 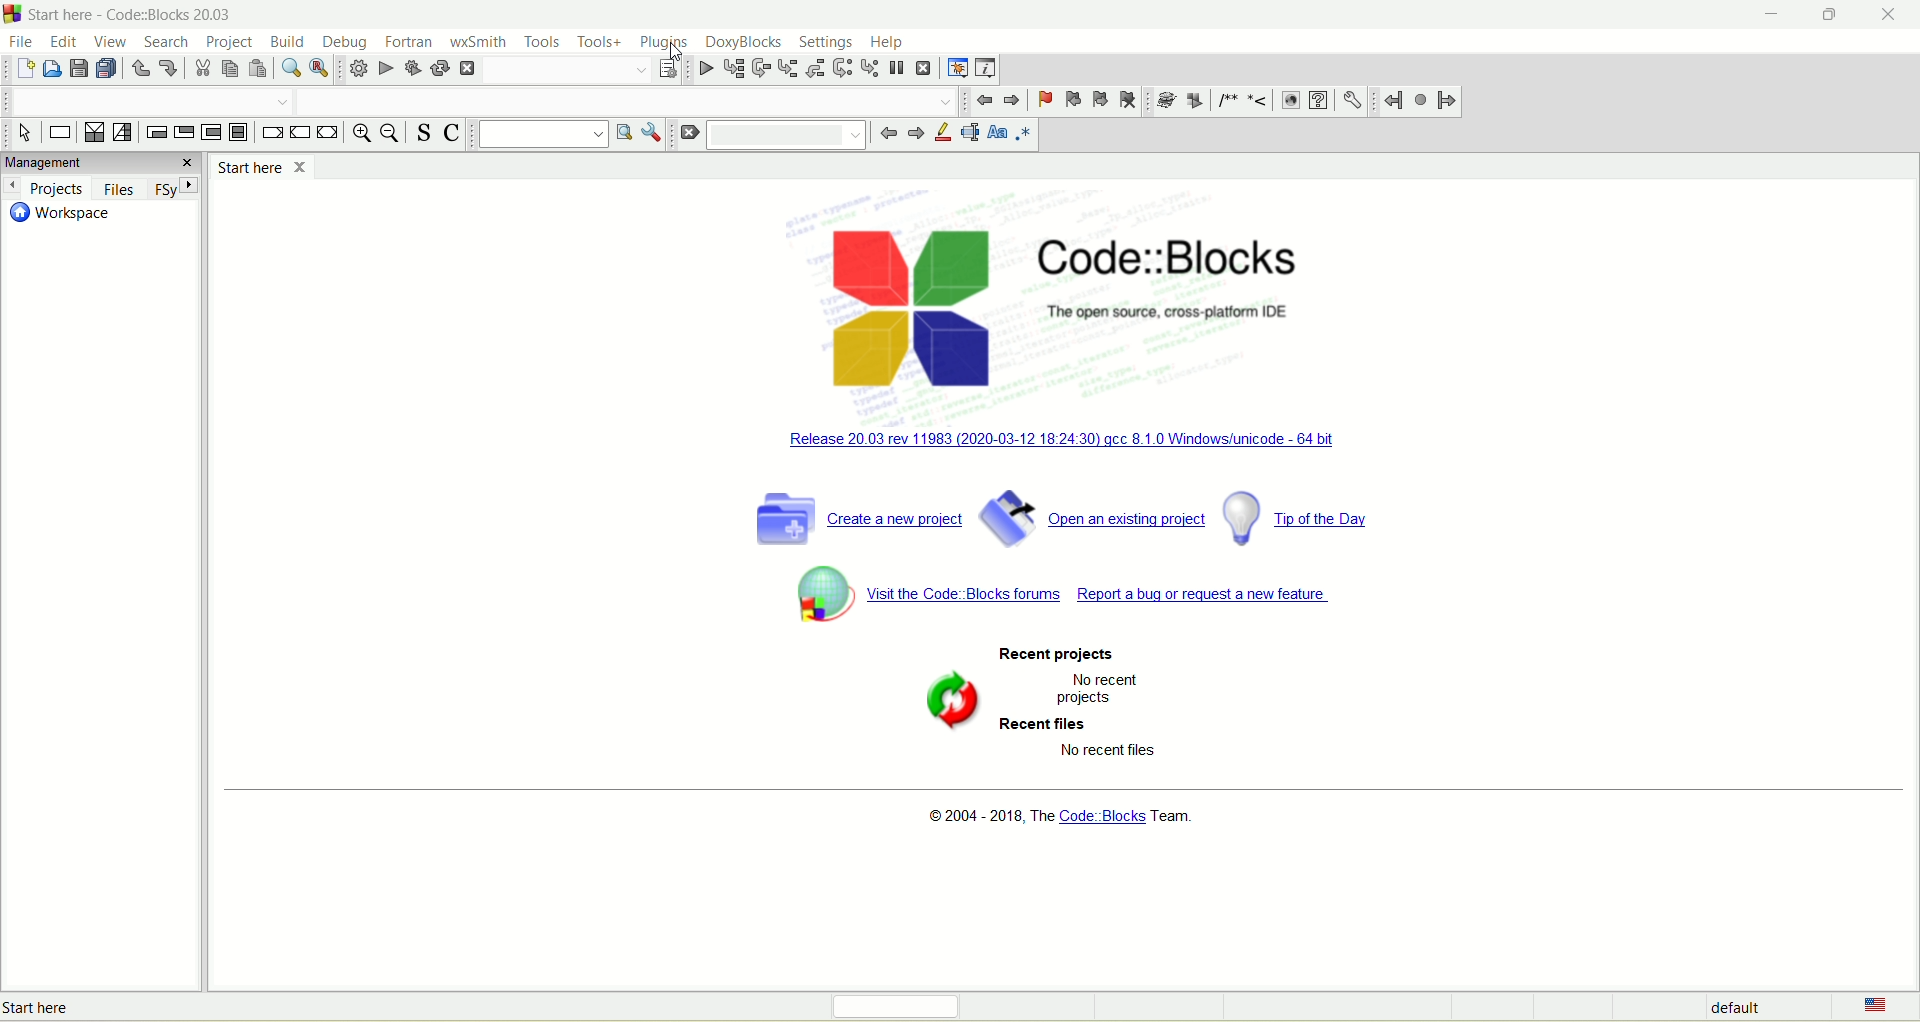 What do you see at coordinates (1259, 101) in the screenshot?
I see `Insert line` at bounding box center [1259, 101].